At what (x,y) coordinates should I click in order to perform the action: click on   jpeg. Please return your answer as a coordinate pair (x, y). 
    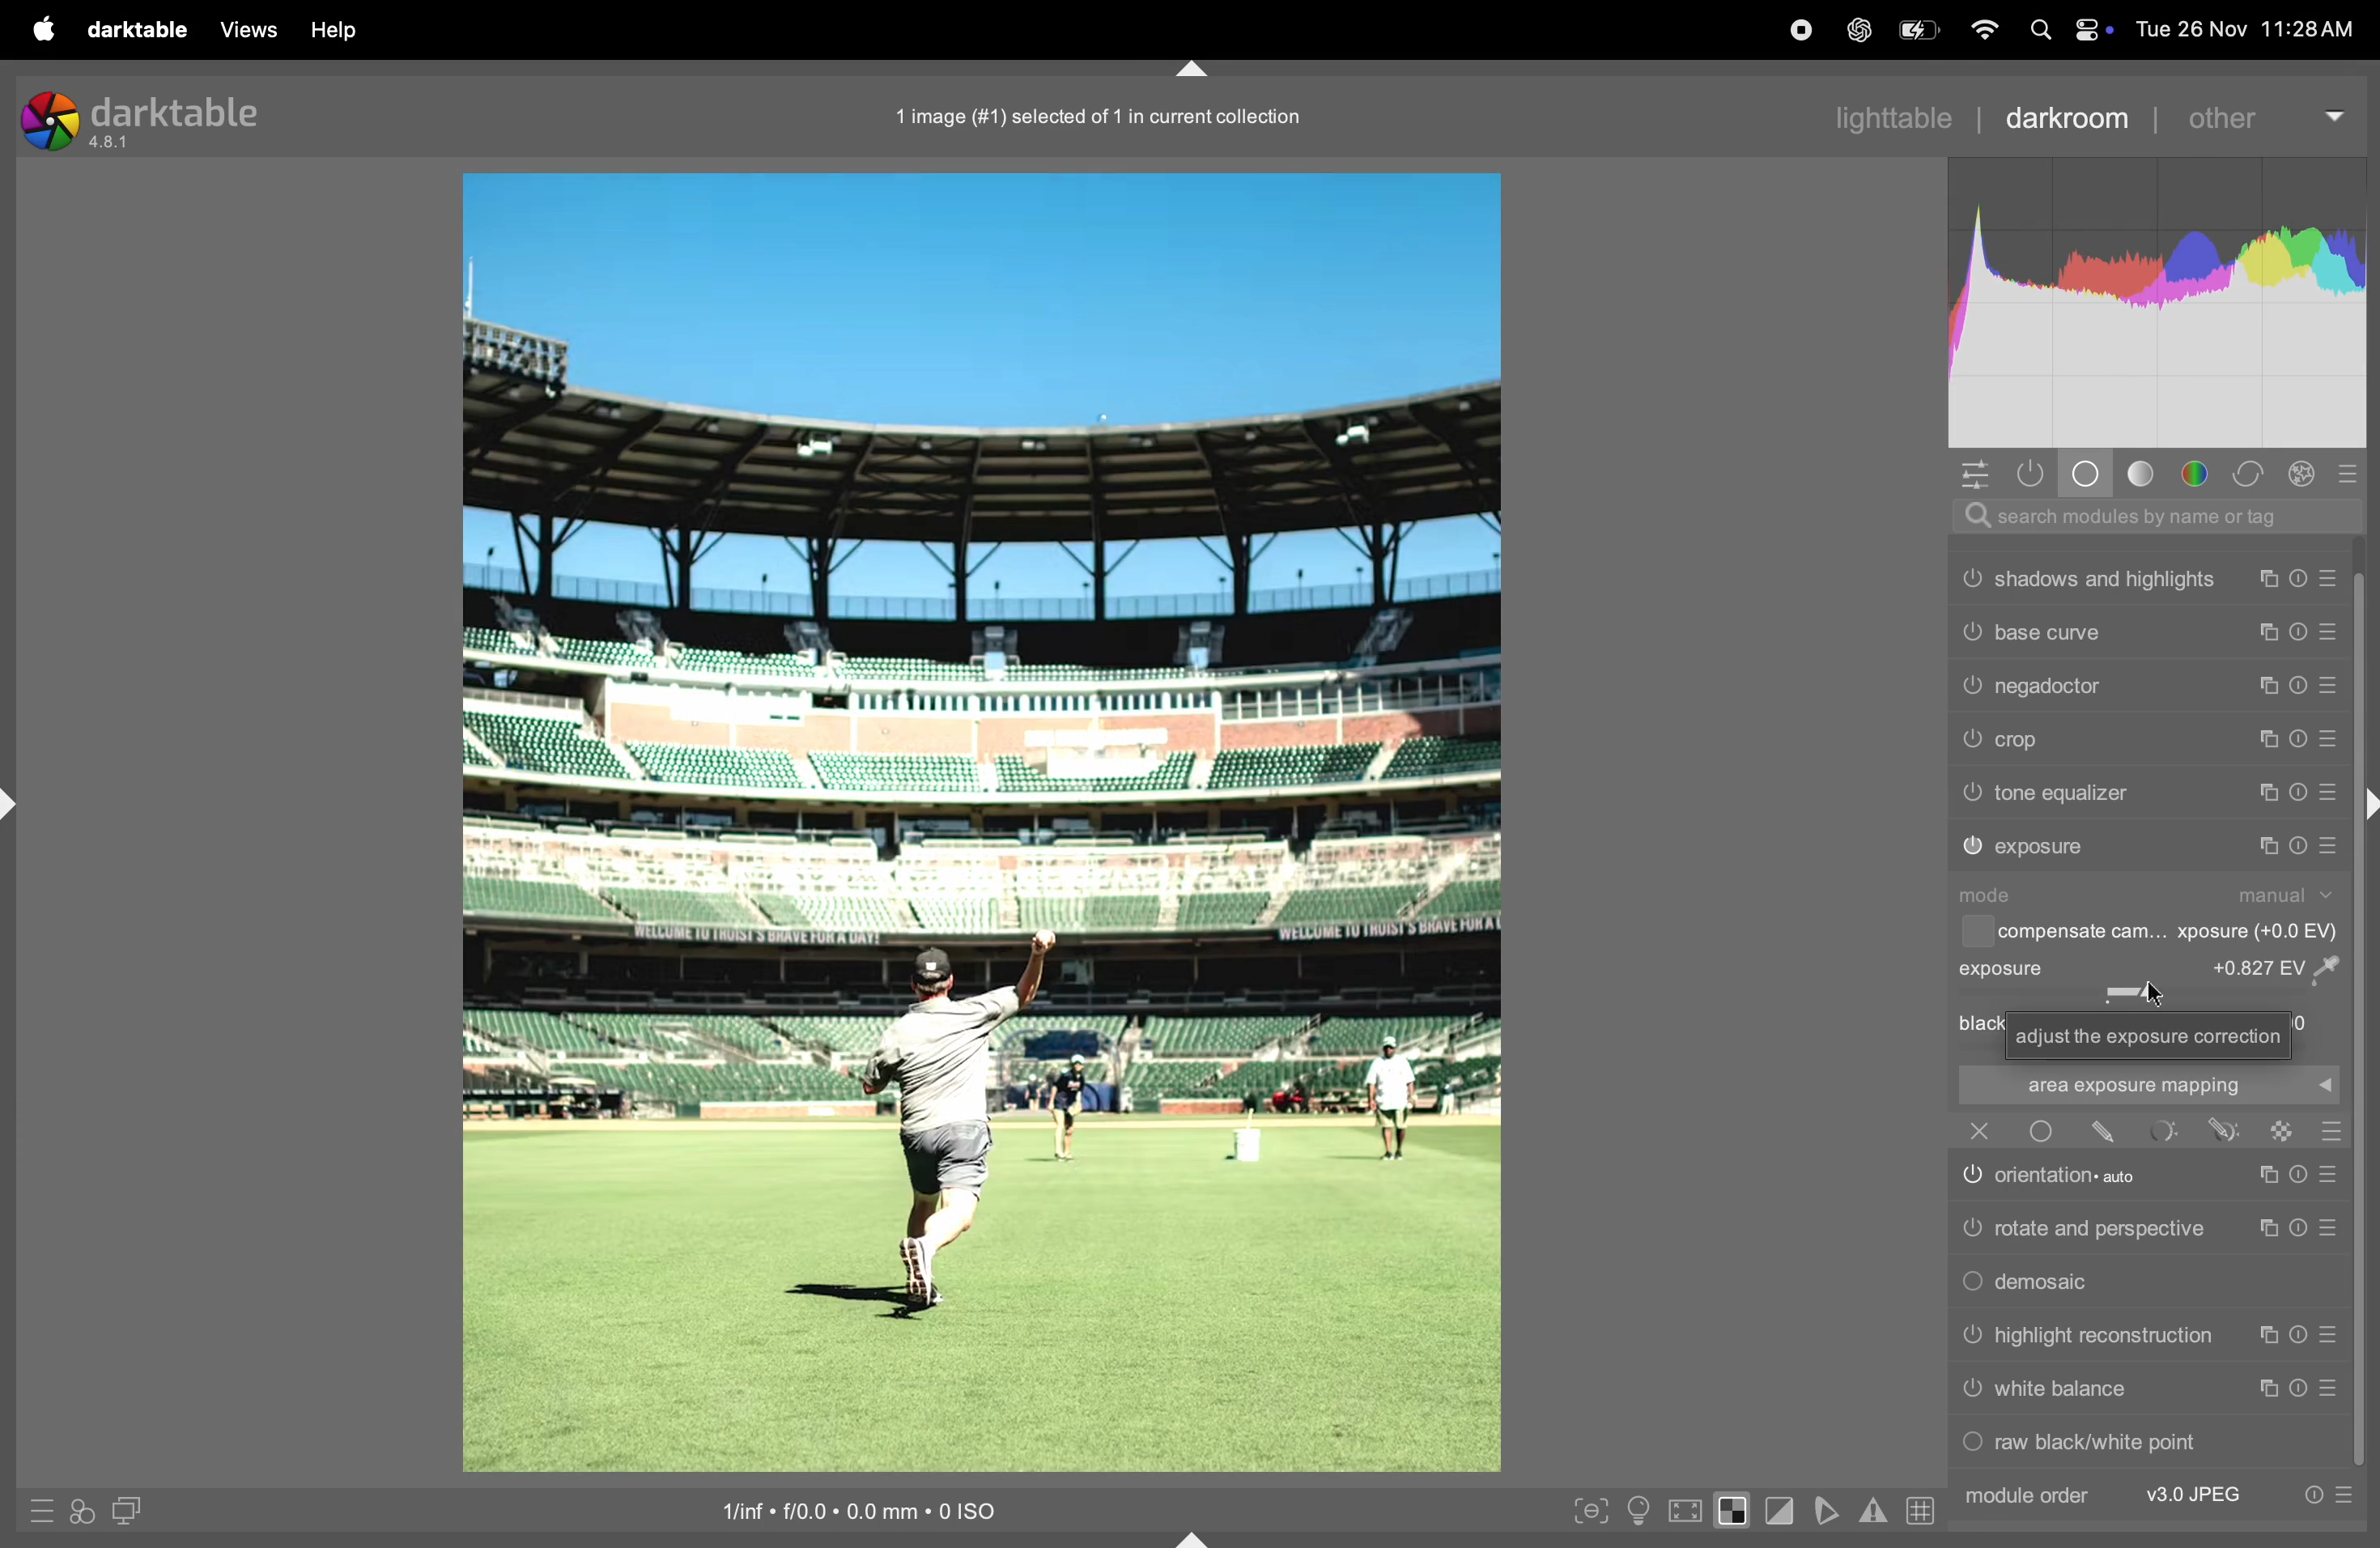
    Looking at the image, I should click on (2196, 1495).